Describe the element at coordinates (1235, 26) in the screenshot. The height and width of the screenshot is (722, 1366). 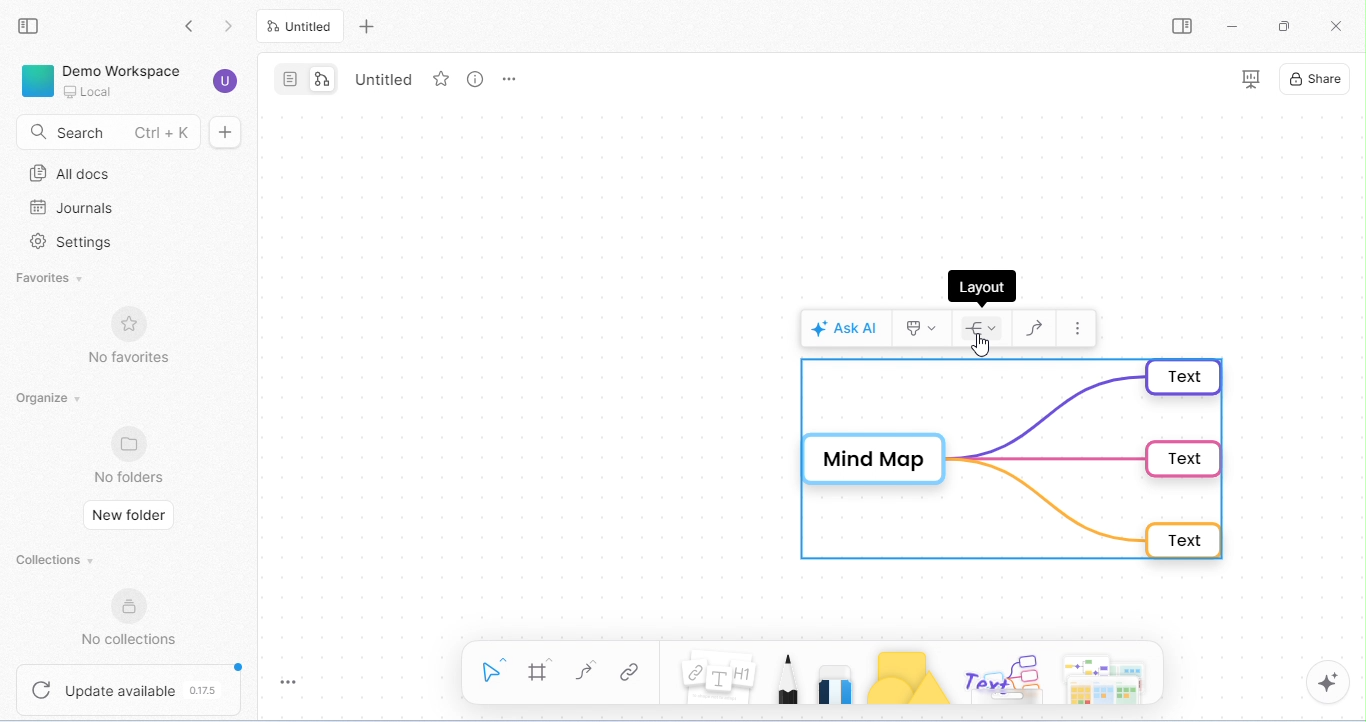
I see `minimize` at that location.